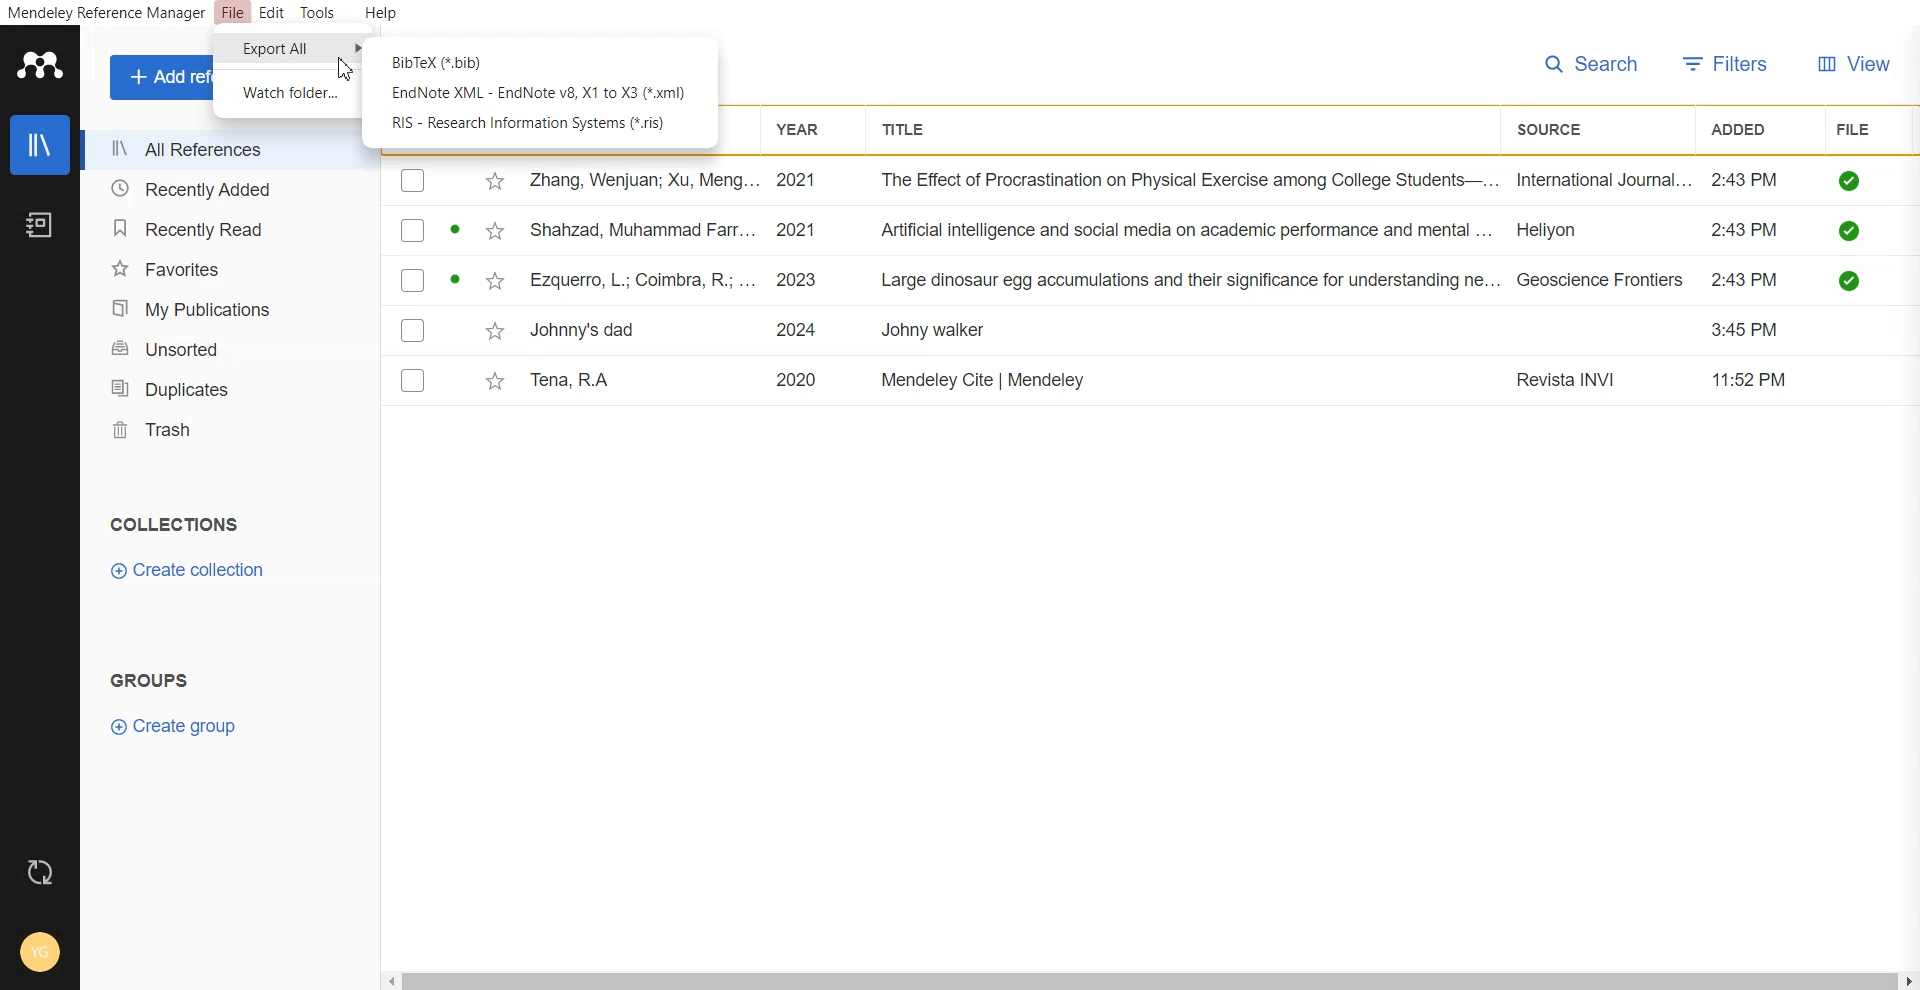 The image size is (1920, 990). I want to click on Search, so click(1592, 65).